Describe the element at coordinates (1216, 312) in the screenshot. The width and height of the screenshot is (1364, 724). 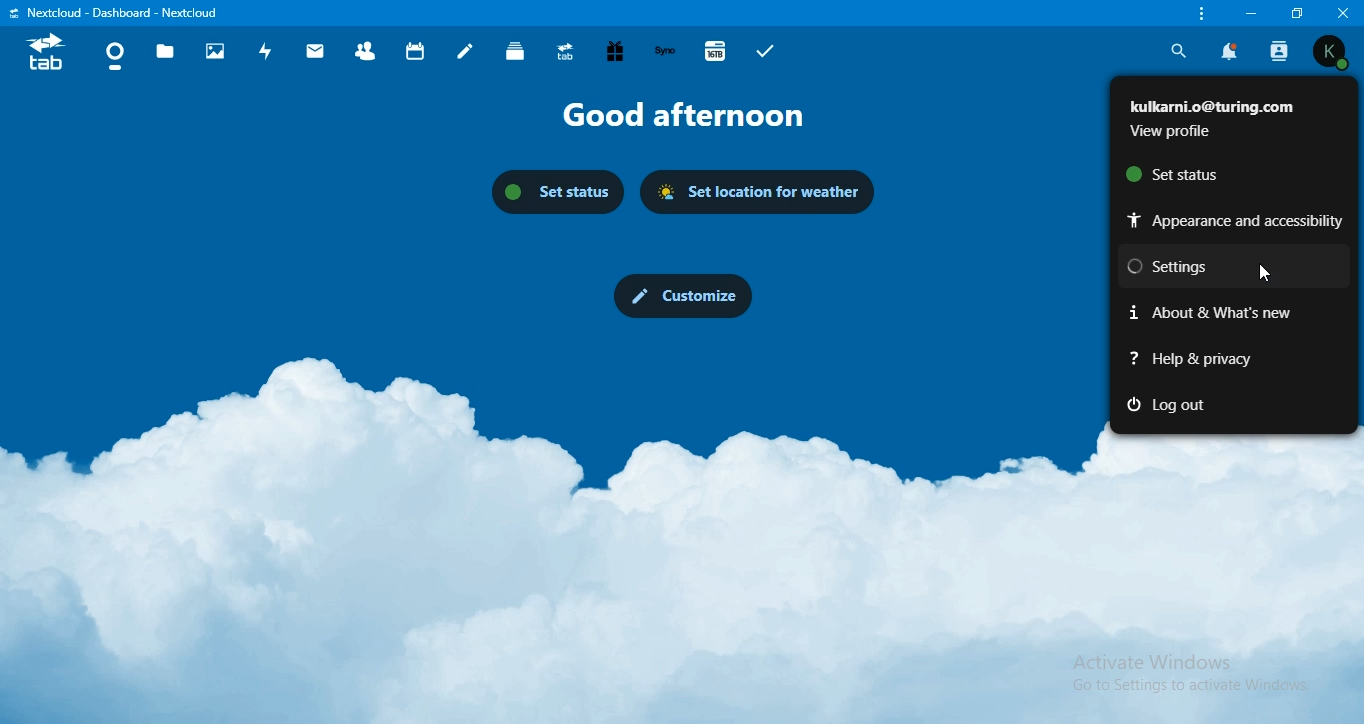
I see `about & whats new` at that location.